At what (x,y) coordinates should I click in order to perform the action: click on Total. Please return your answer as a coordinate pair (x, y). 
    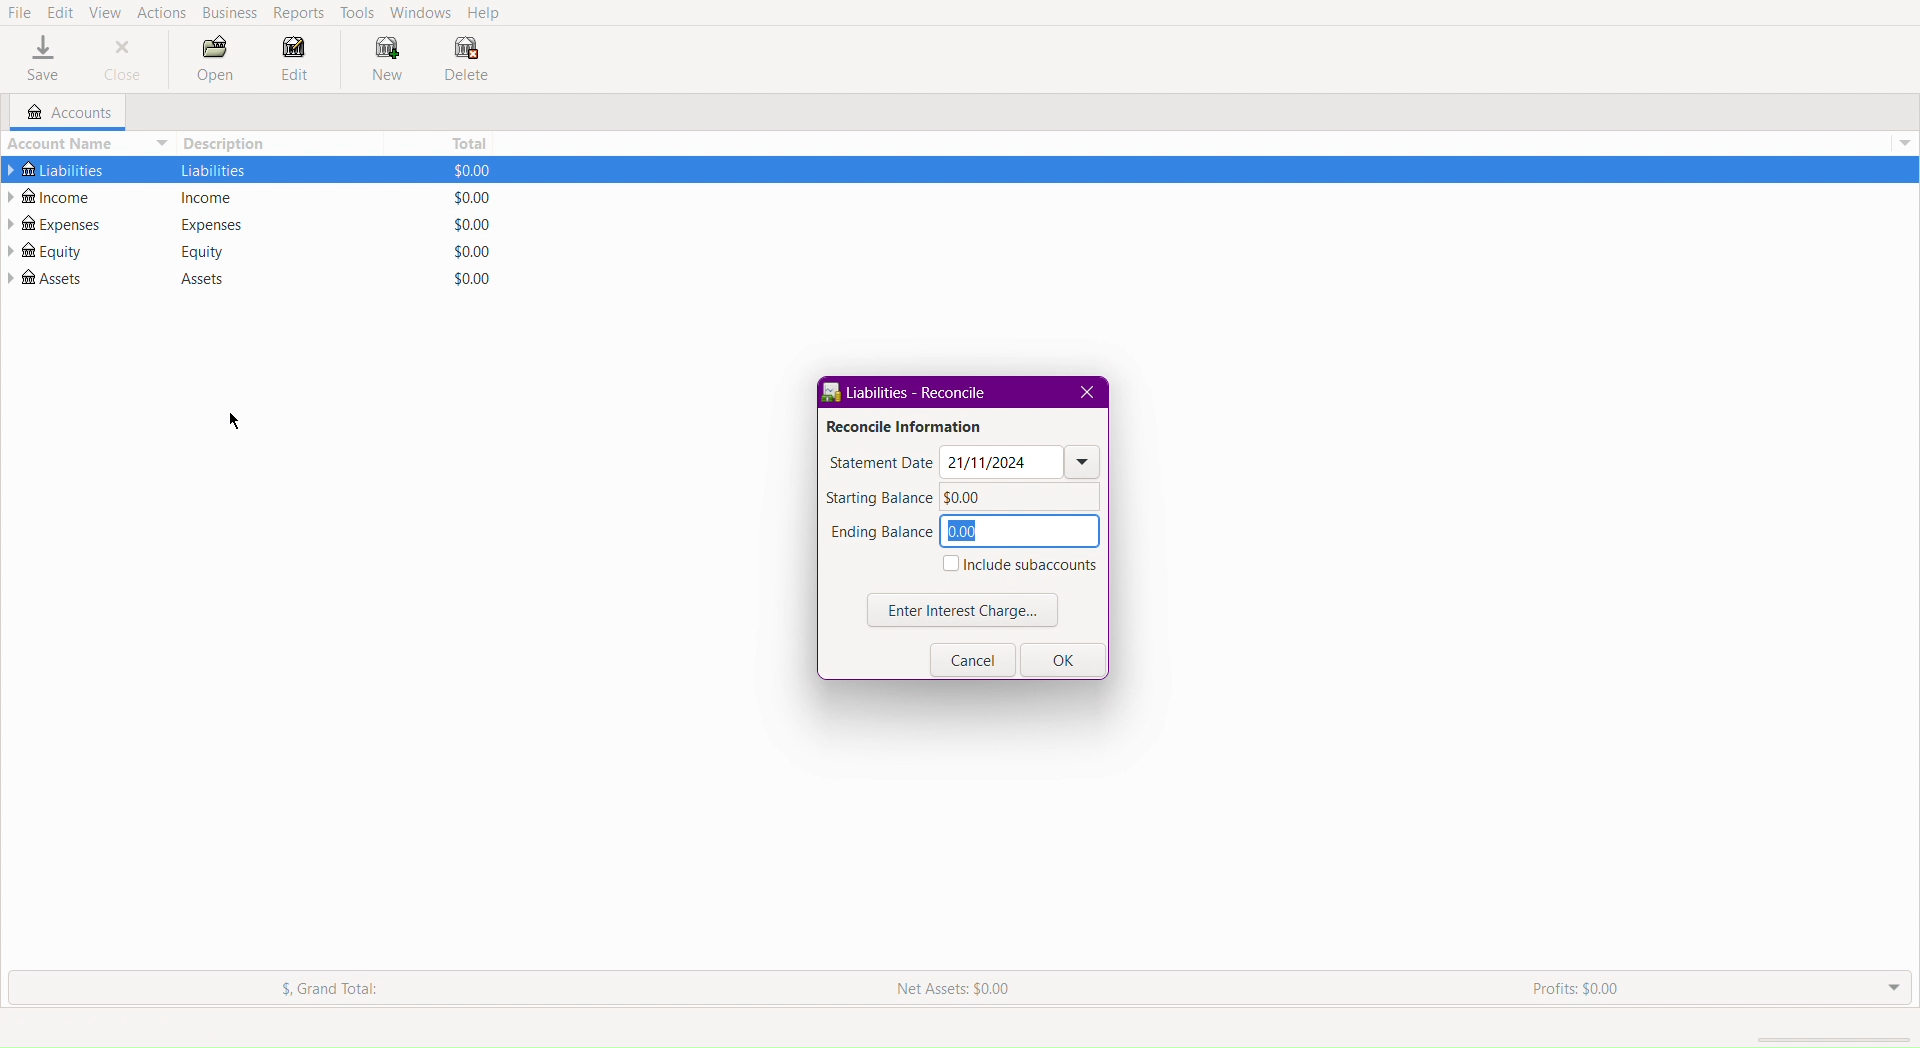
    Looking at the image, I should click on (473, 225).